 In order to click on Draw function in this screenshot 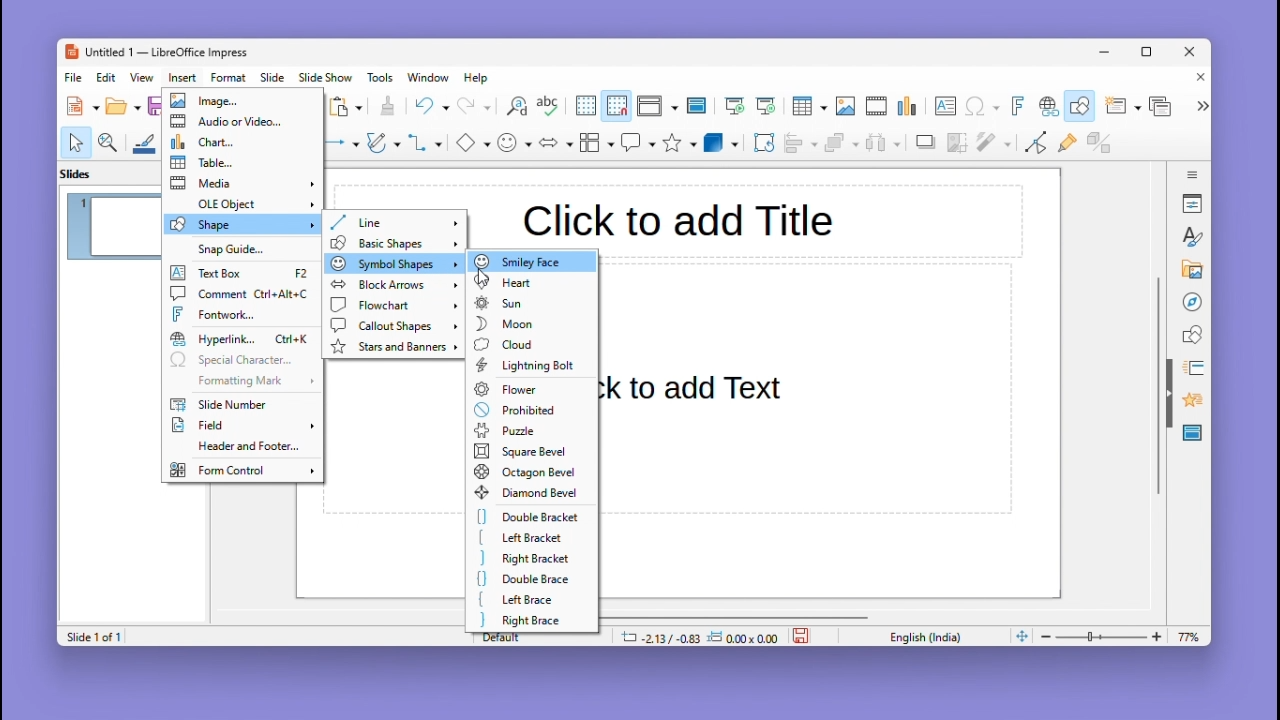, I will do `click(1082, 106)`.